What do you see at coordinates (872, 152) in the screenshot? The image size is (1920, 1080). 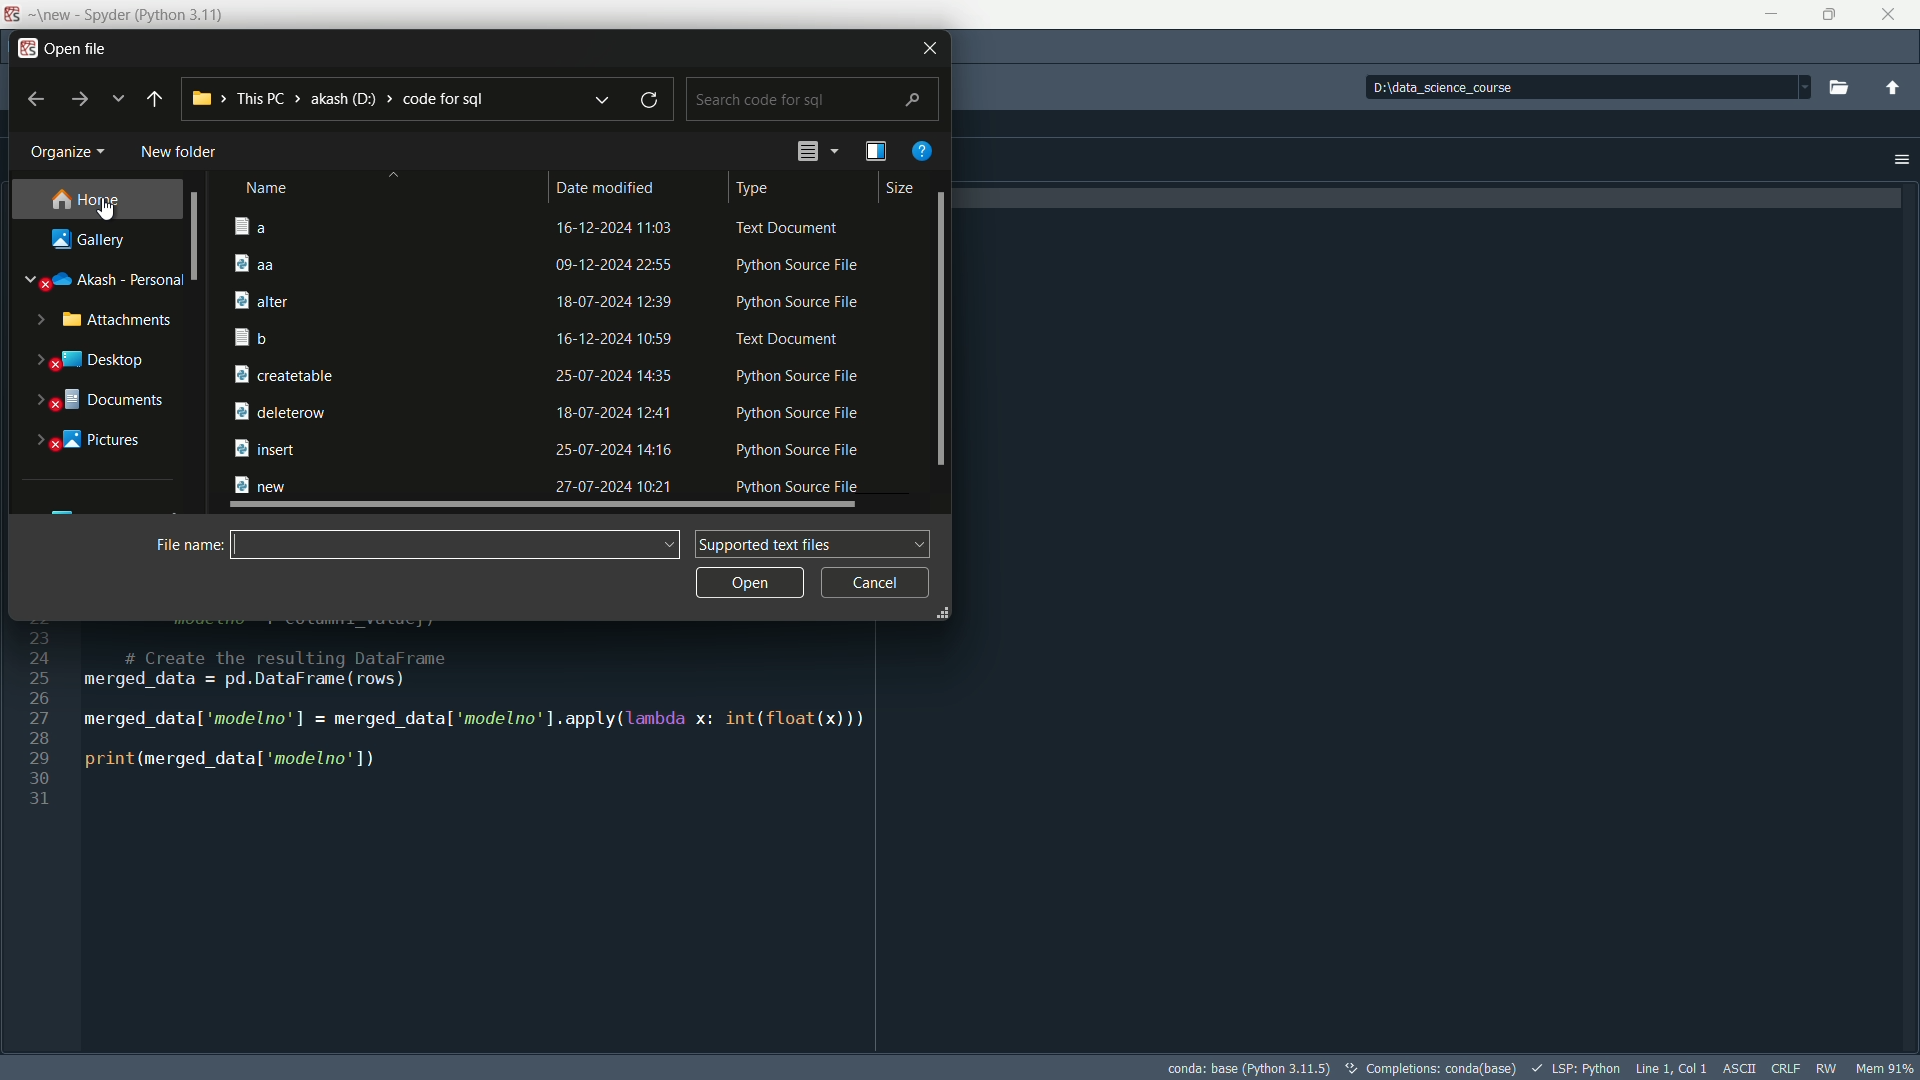 I see `preview pane` at bounding box center [872, 152].